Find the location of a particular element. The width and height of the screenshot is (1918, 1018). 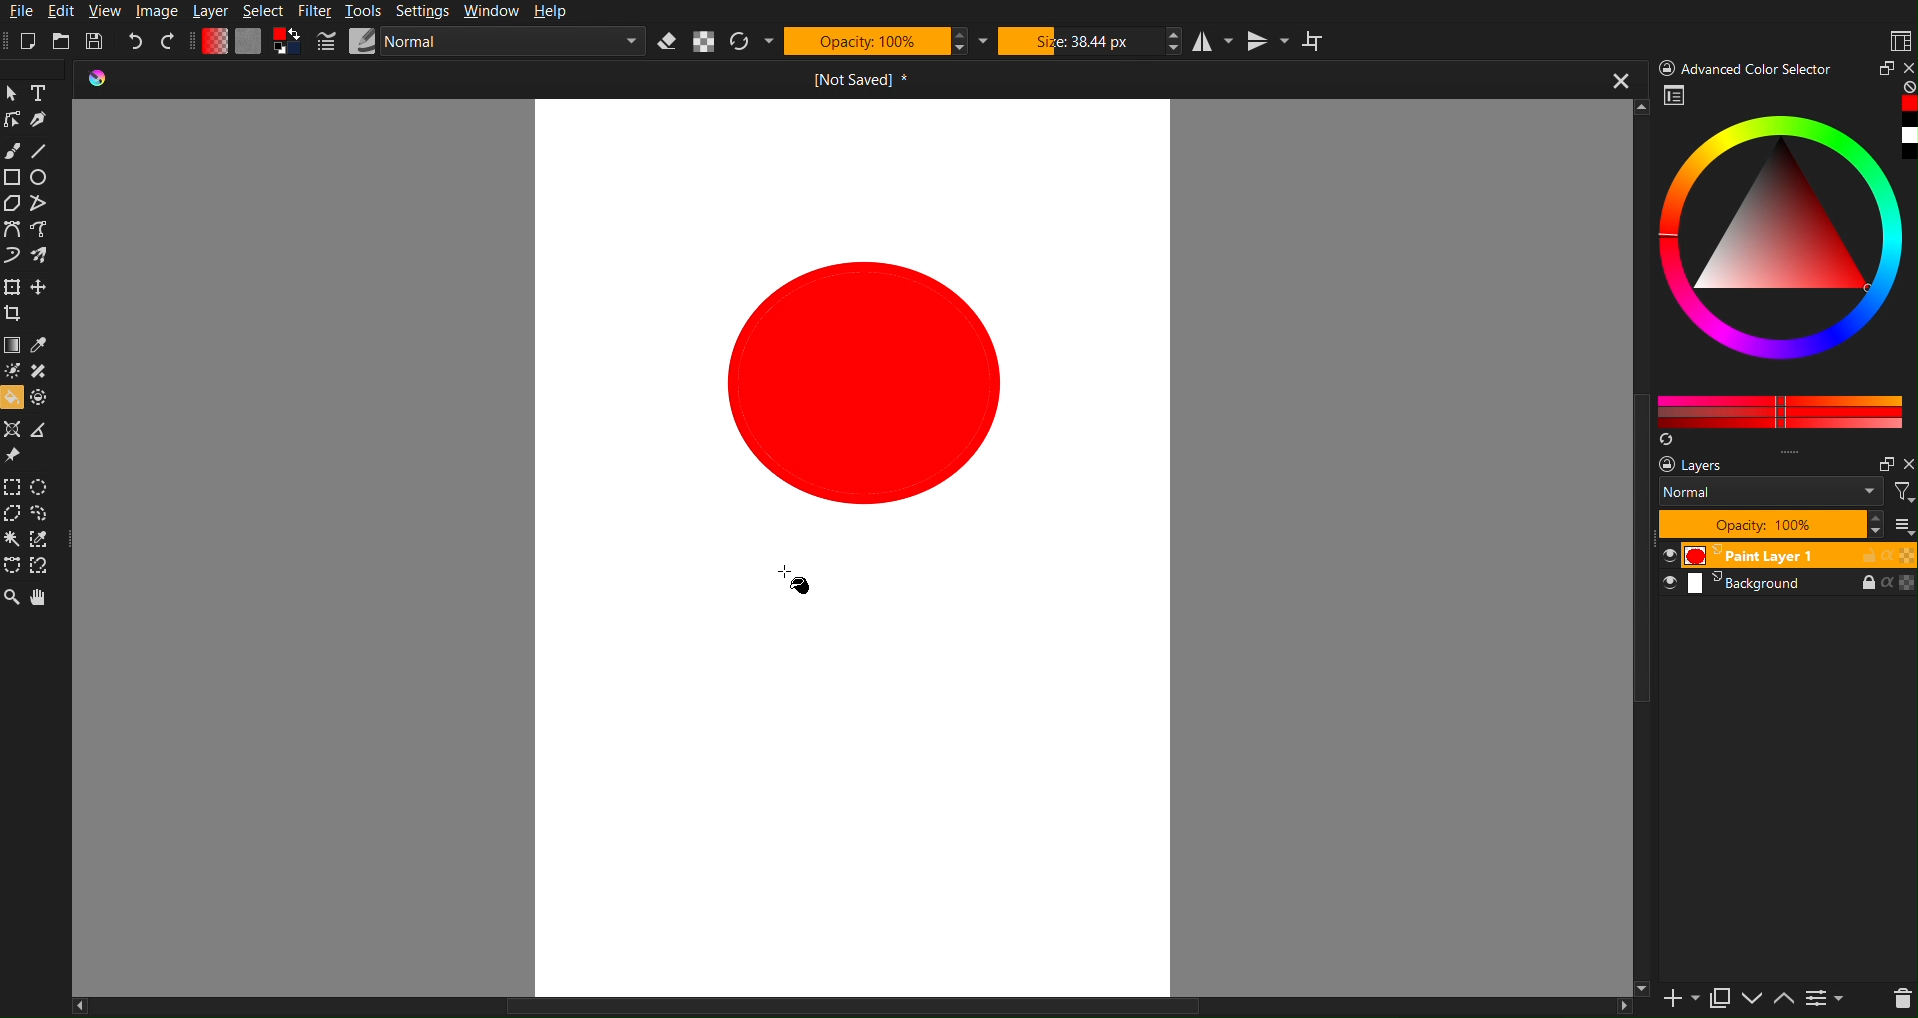

Circle is located at coordinates (39, 177).